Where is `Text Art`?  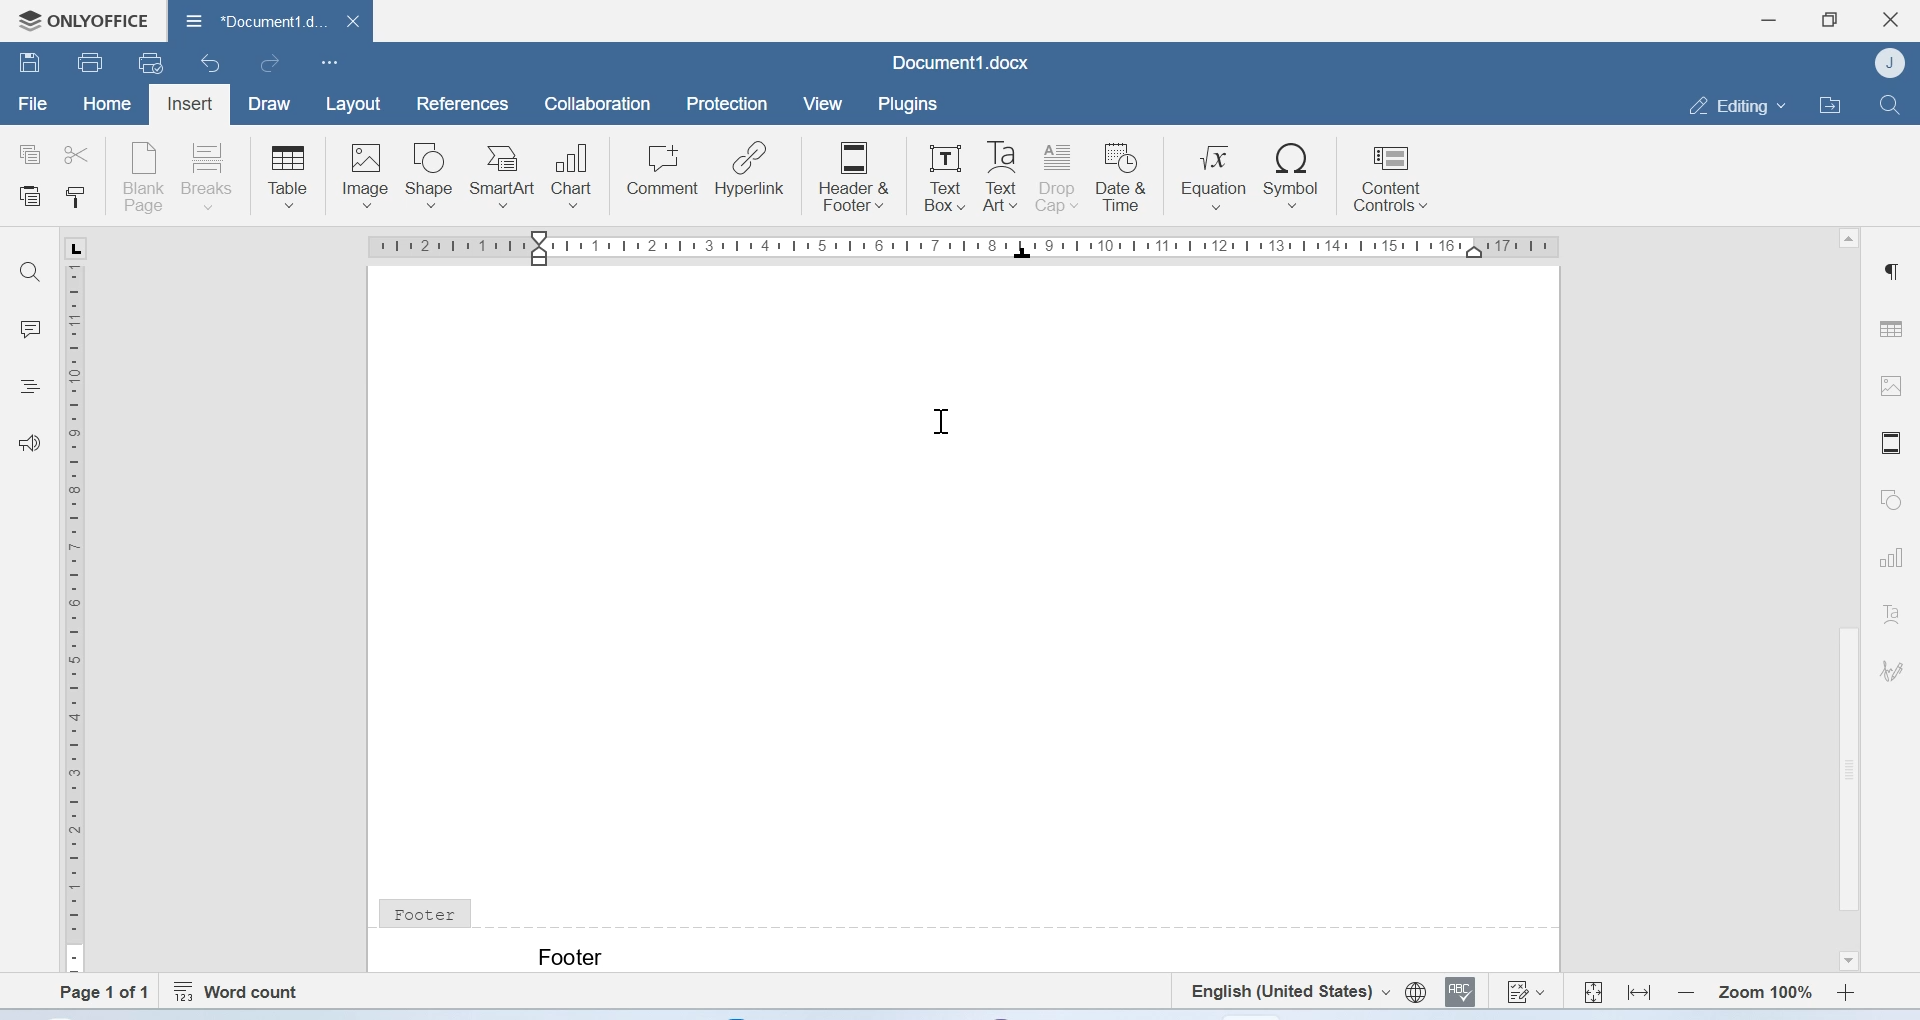 Text Art is located at coordinates (1001, 178).